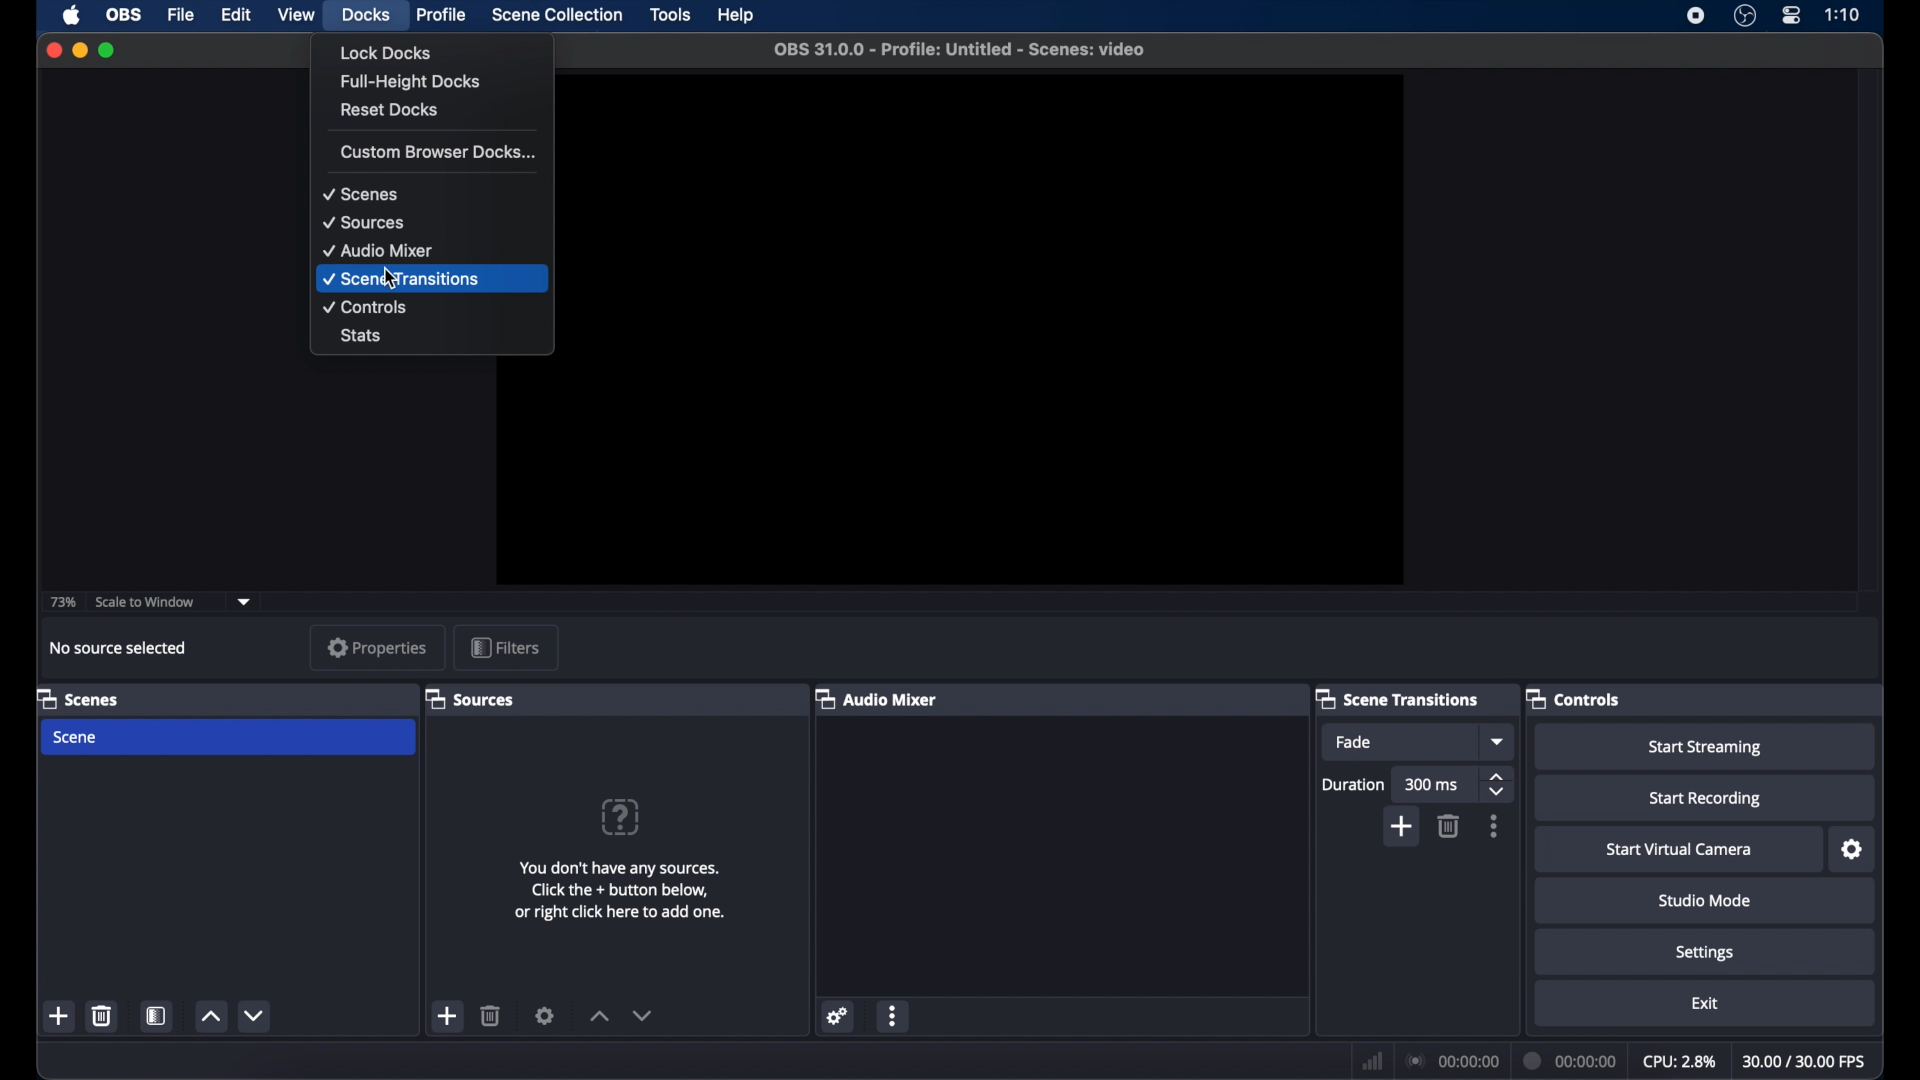  I want to click on decrement, so click(642, 1015).